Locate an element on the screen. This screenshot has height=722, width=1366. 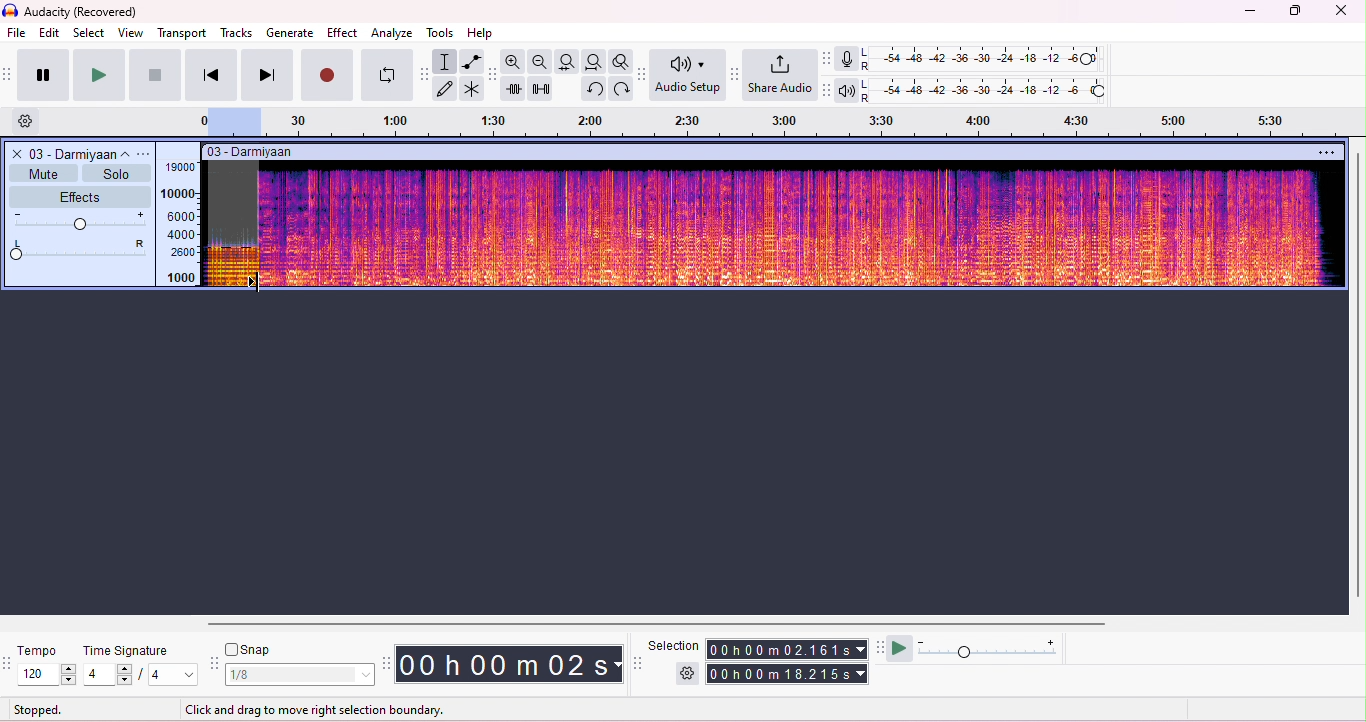
select time signature is located at coordinates (139, 675).